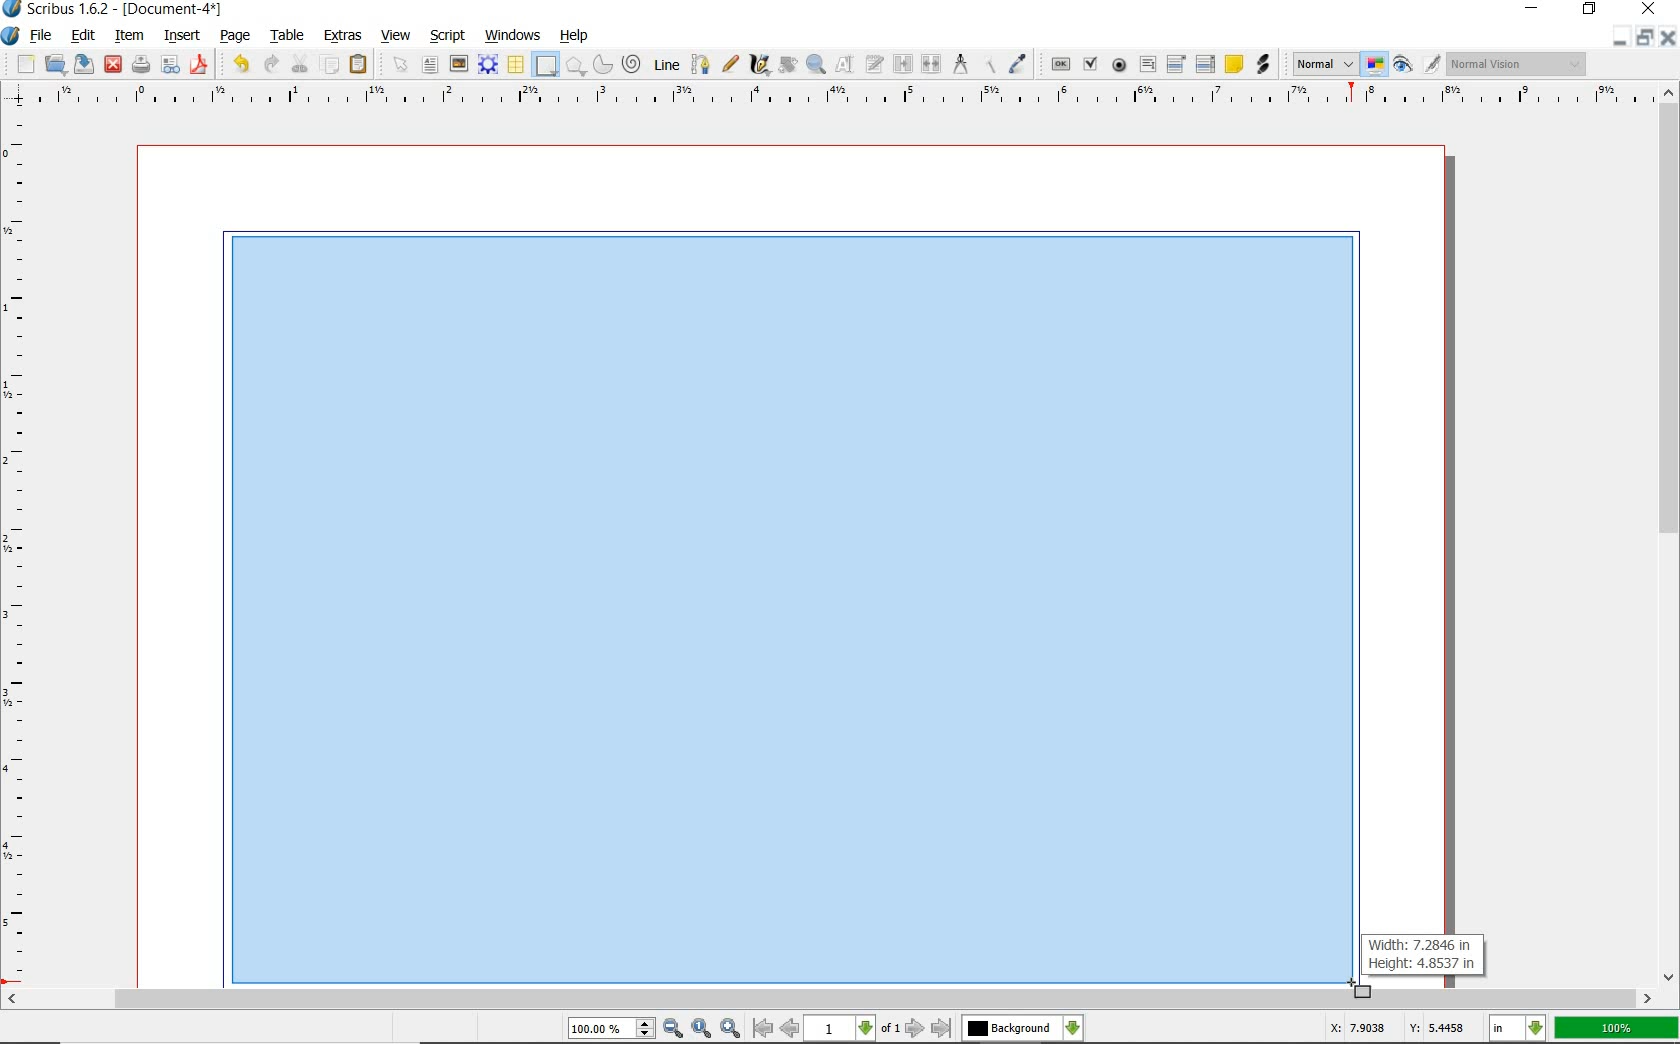 The height and width of the screenshot is (1044, 1680). What do you see at coordinates (778, 603) in the screenshot?
I see `drawing rectangle` at bounding box center [778, 603].